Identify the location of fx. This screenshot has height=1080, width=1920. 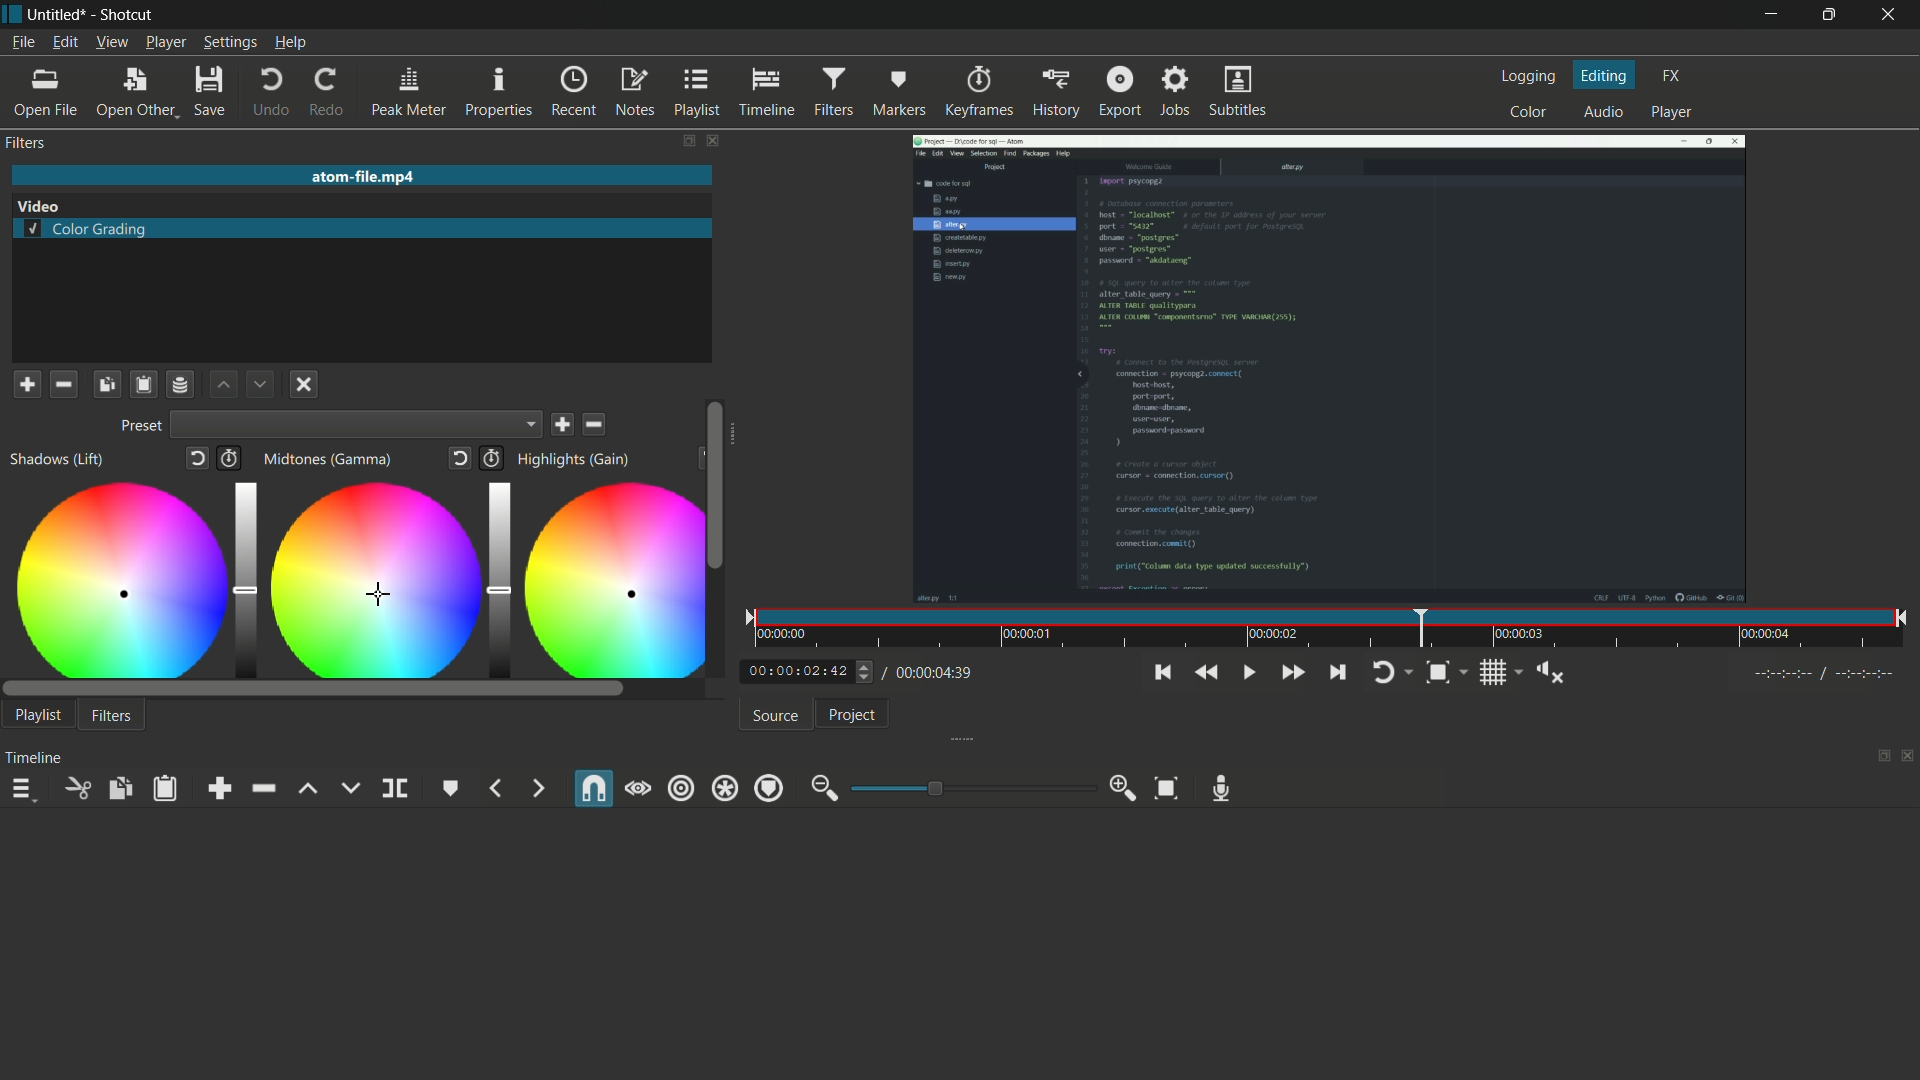
(1673, 74).